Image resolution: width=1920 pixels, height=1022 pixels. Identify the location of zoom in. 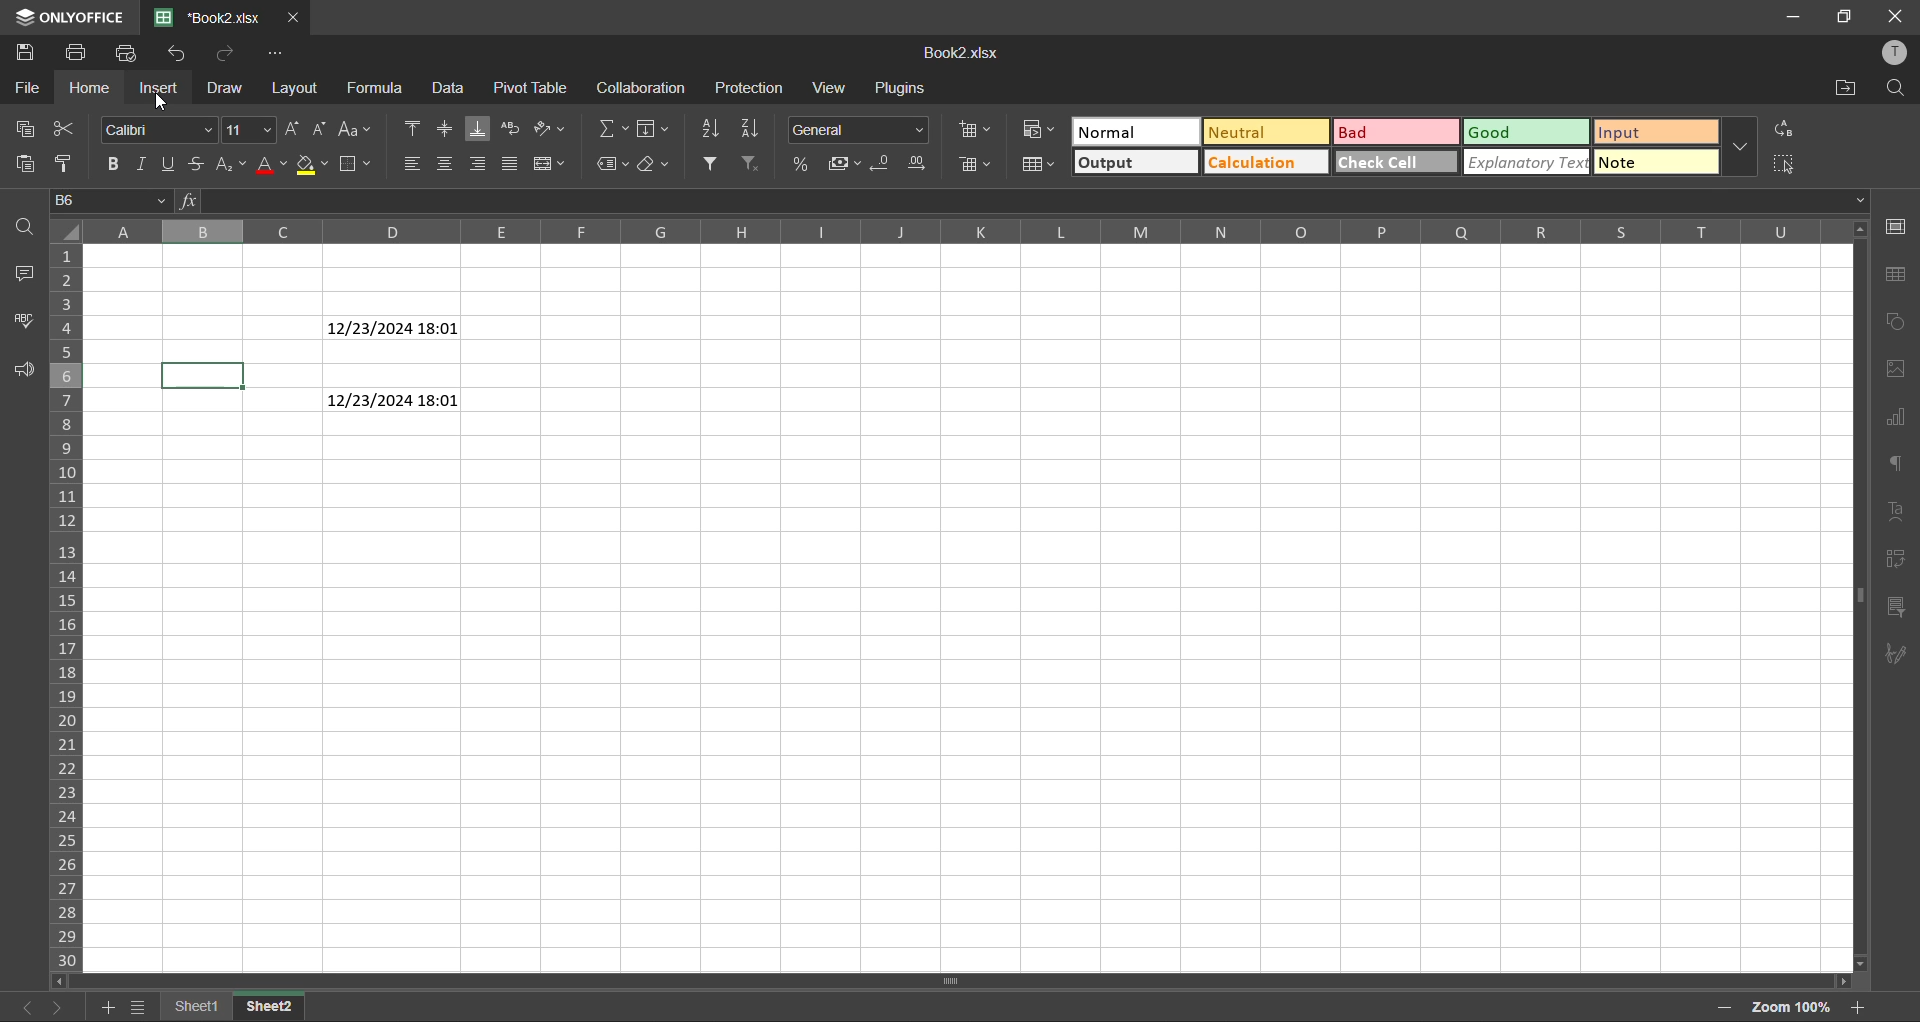
(1721, 1004).